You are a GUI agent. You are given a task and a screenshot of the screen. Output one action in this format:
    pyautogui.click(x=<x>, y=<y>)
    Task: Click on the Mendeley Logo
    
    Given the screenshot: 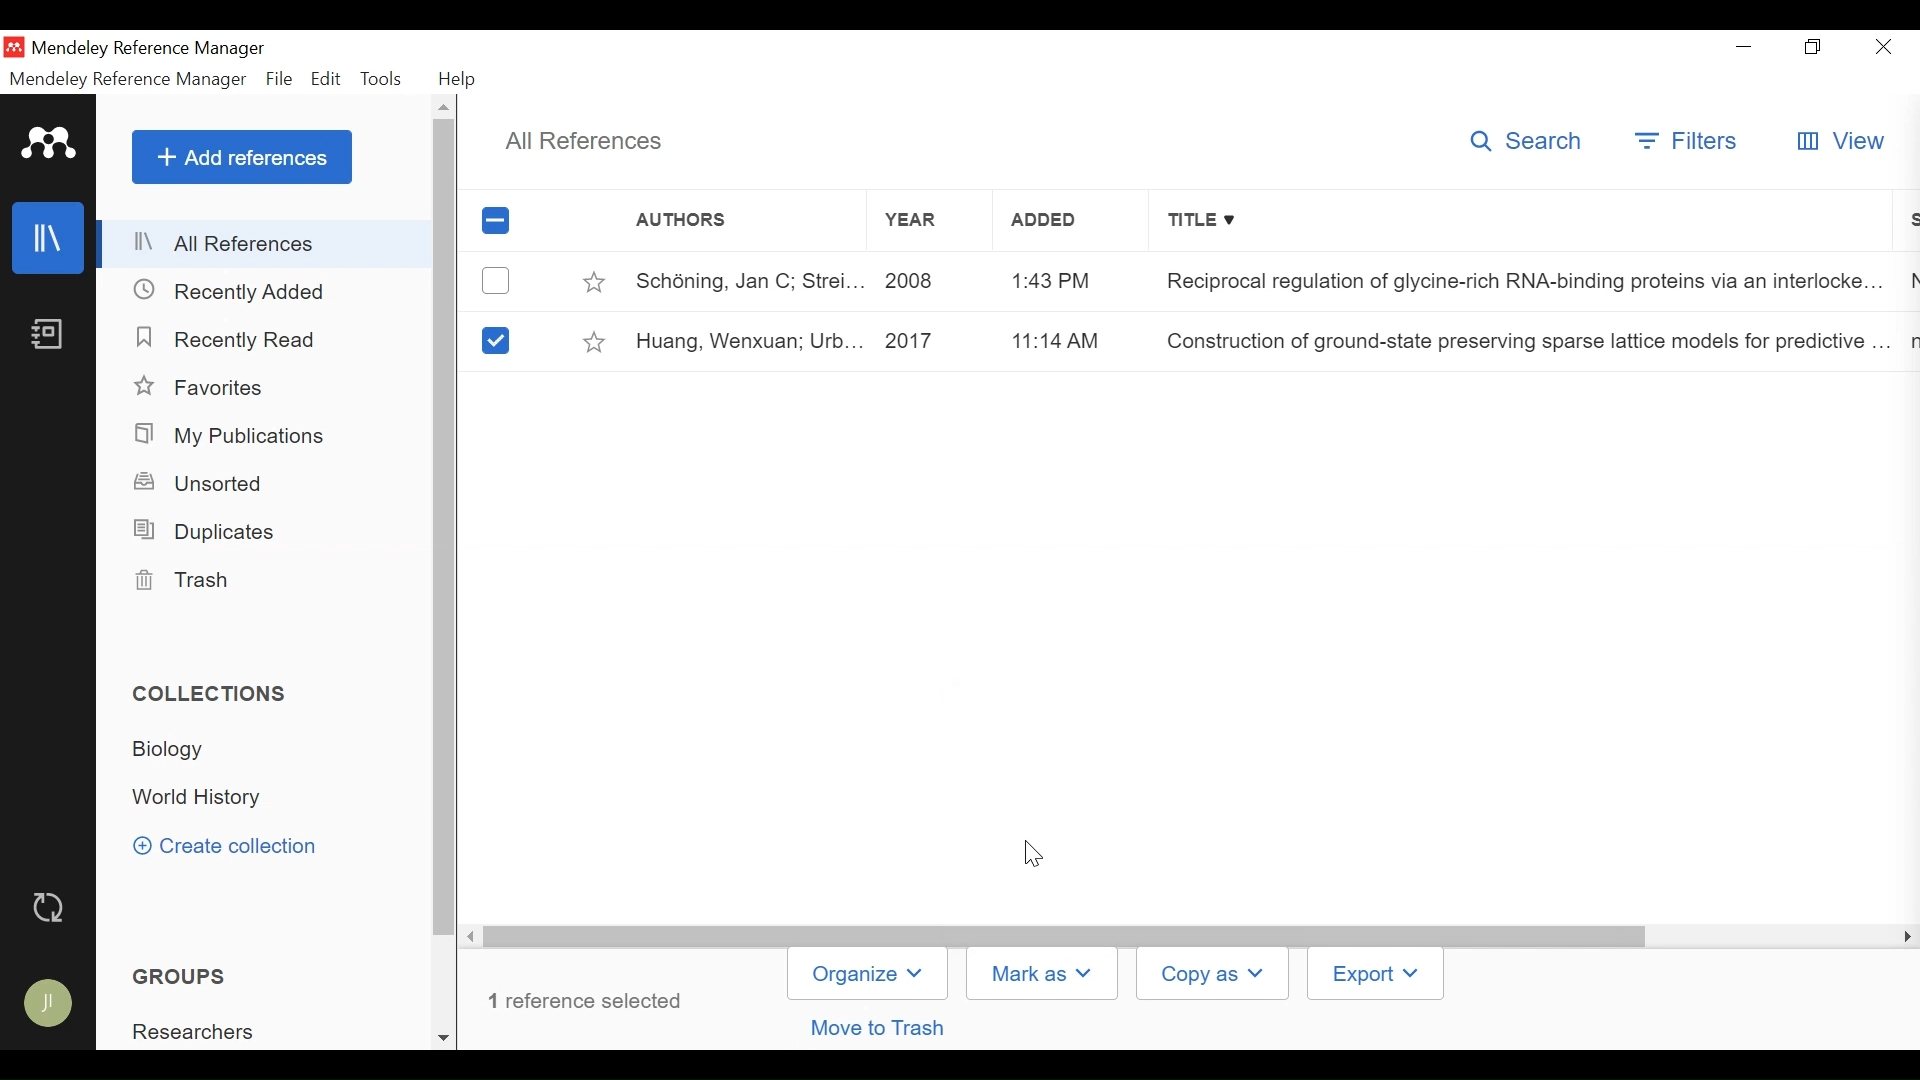 What is the action you would take?
    pyautogui.click(x=51, y=147)
    